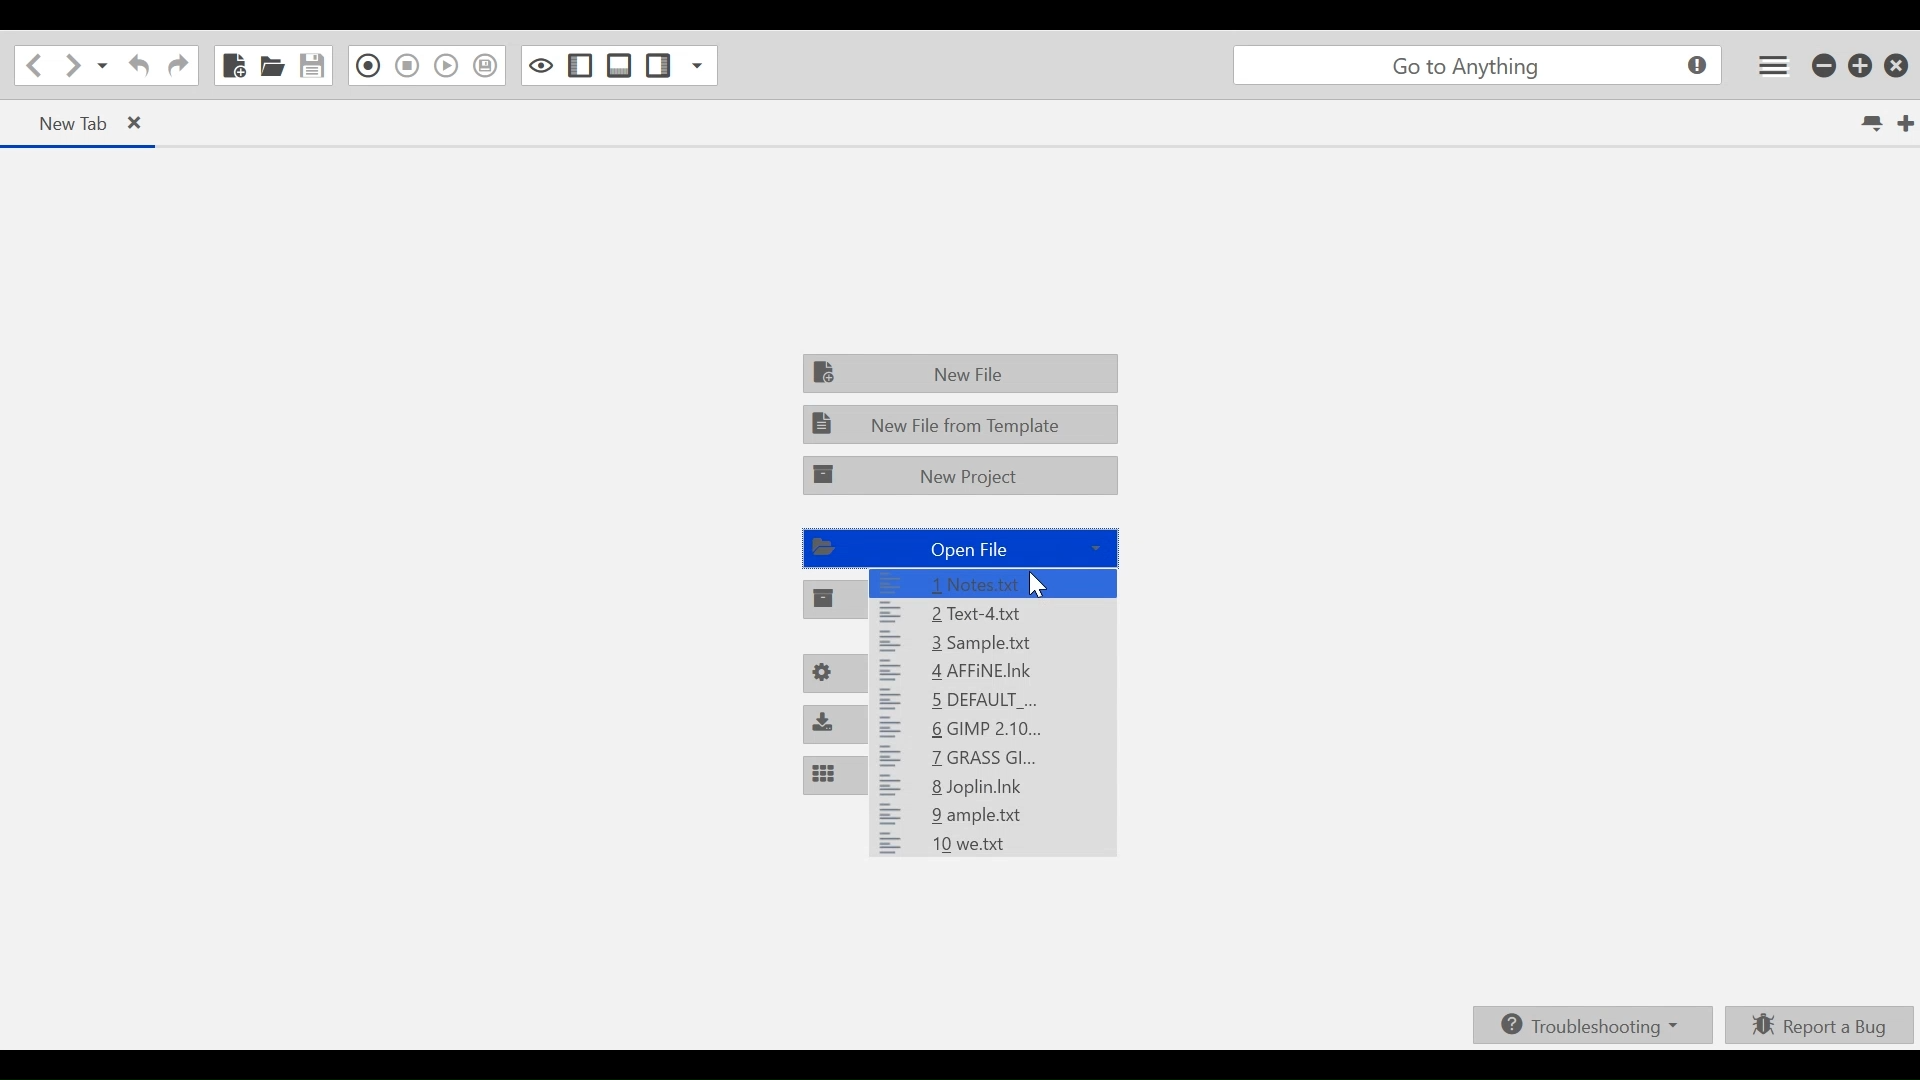 This screenshot has width=1920, height=1080. I want to click on 6 GIMP 2.10..., so click(993, 730).